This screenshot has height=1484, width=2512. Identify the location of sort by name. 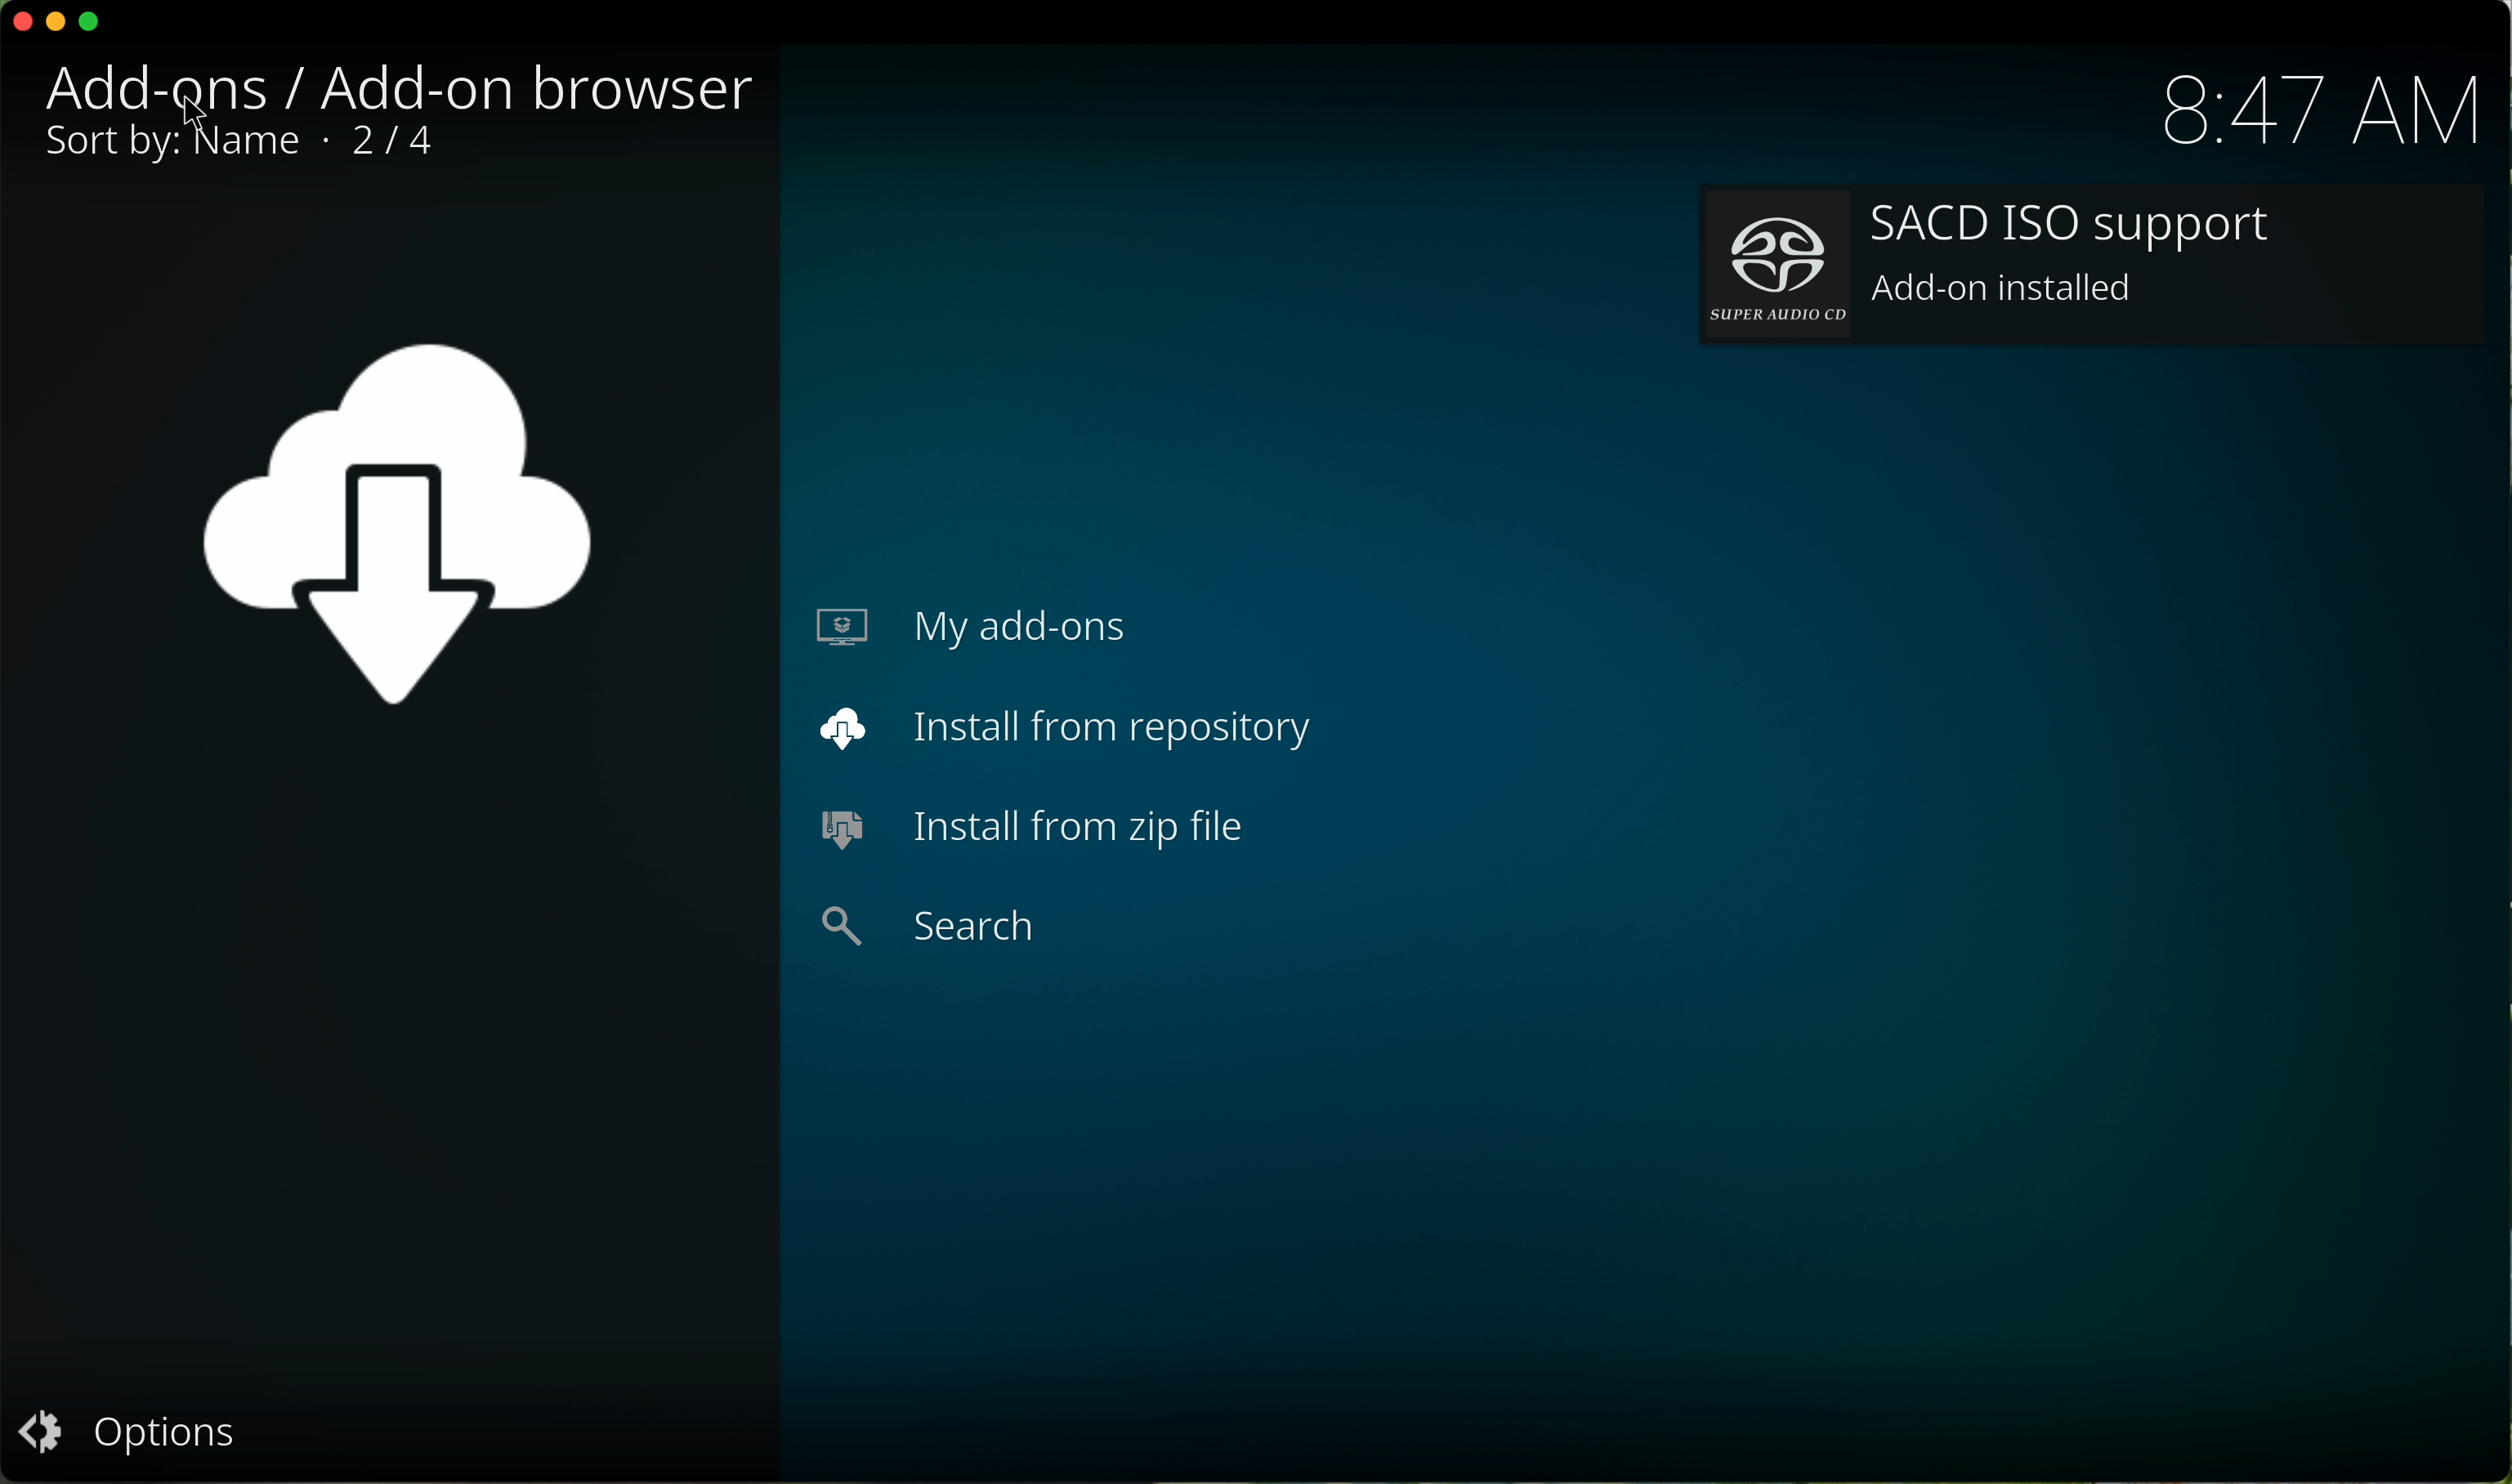
(182, 145).